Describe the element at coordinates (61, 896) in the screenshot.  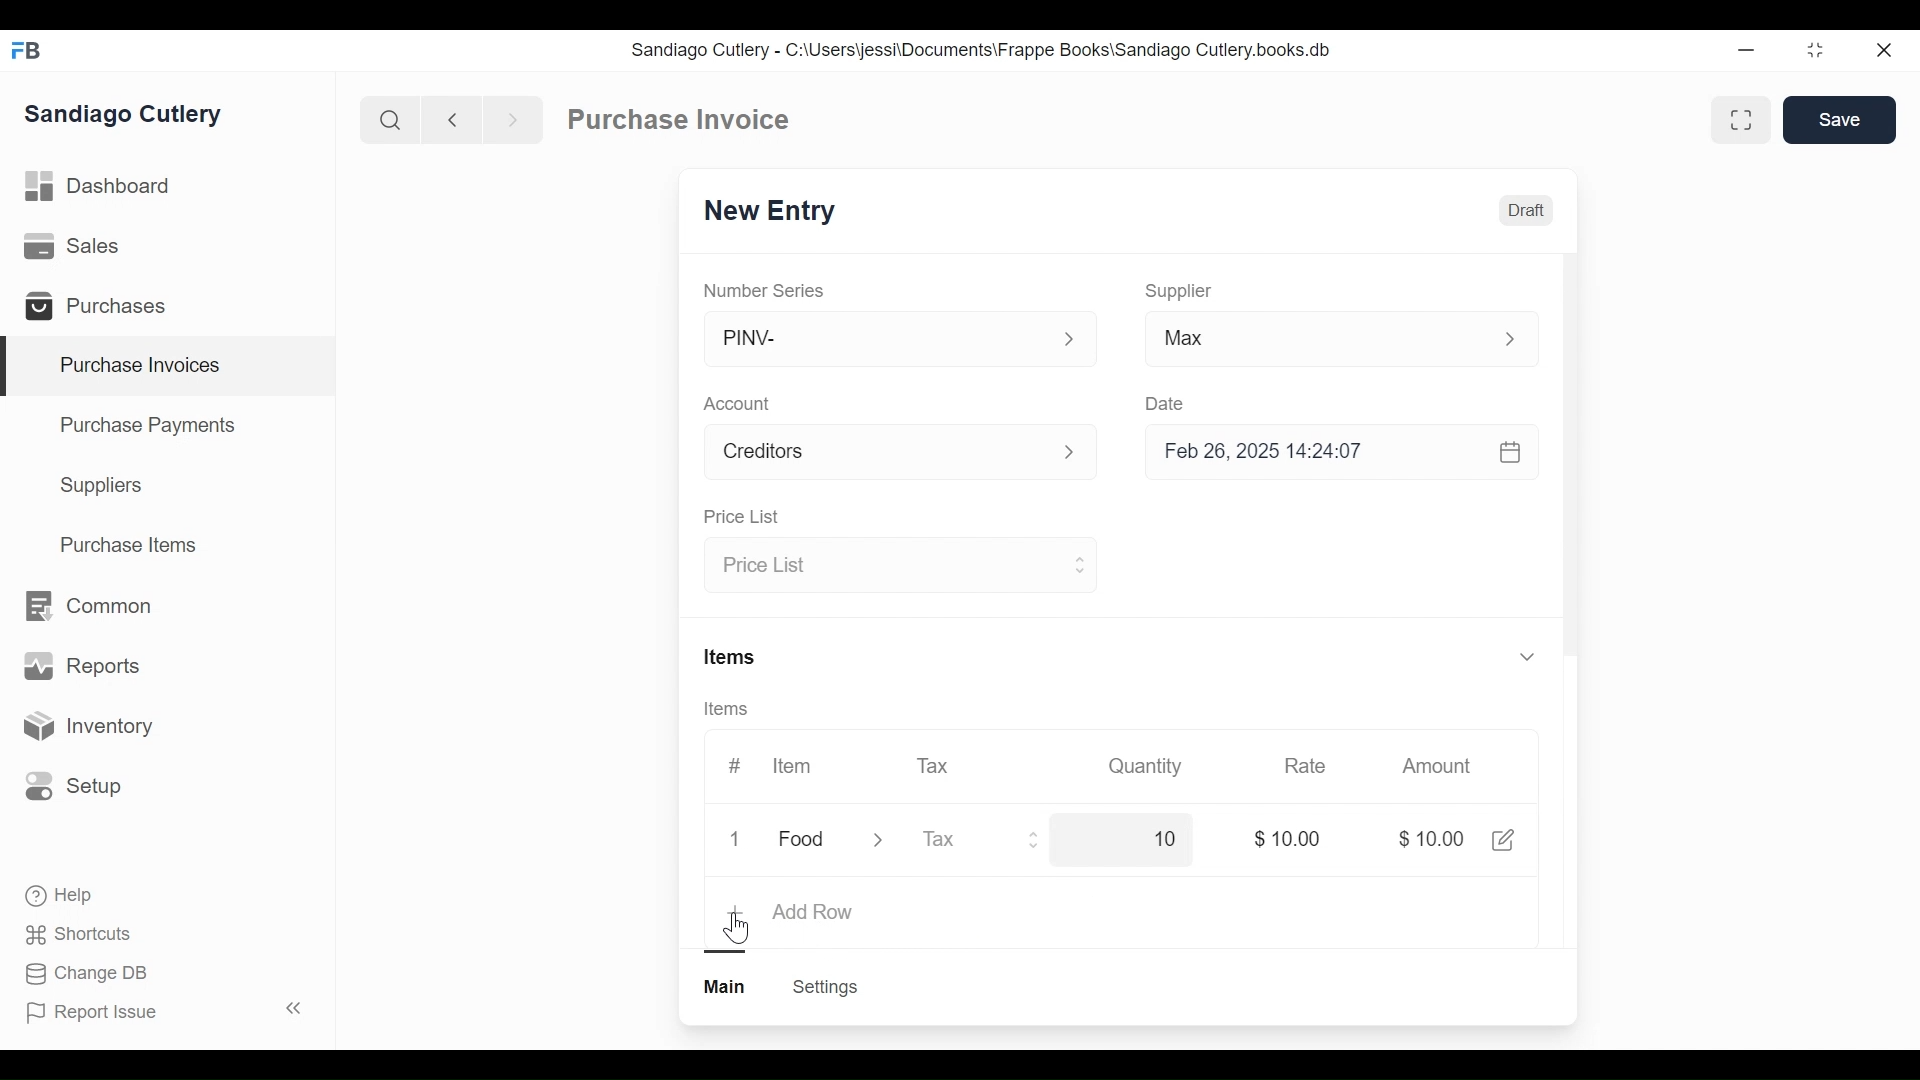
I see `Help` at that location.